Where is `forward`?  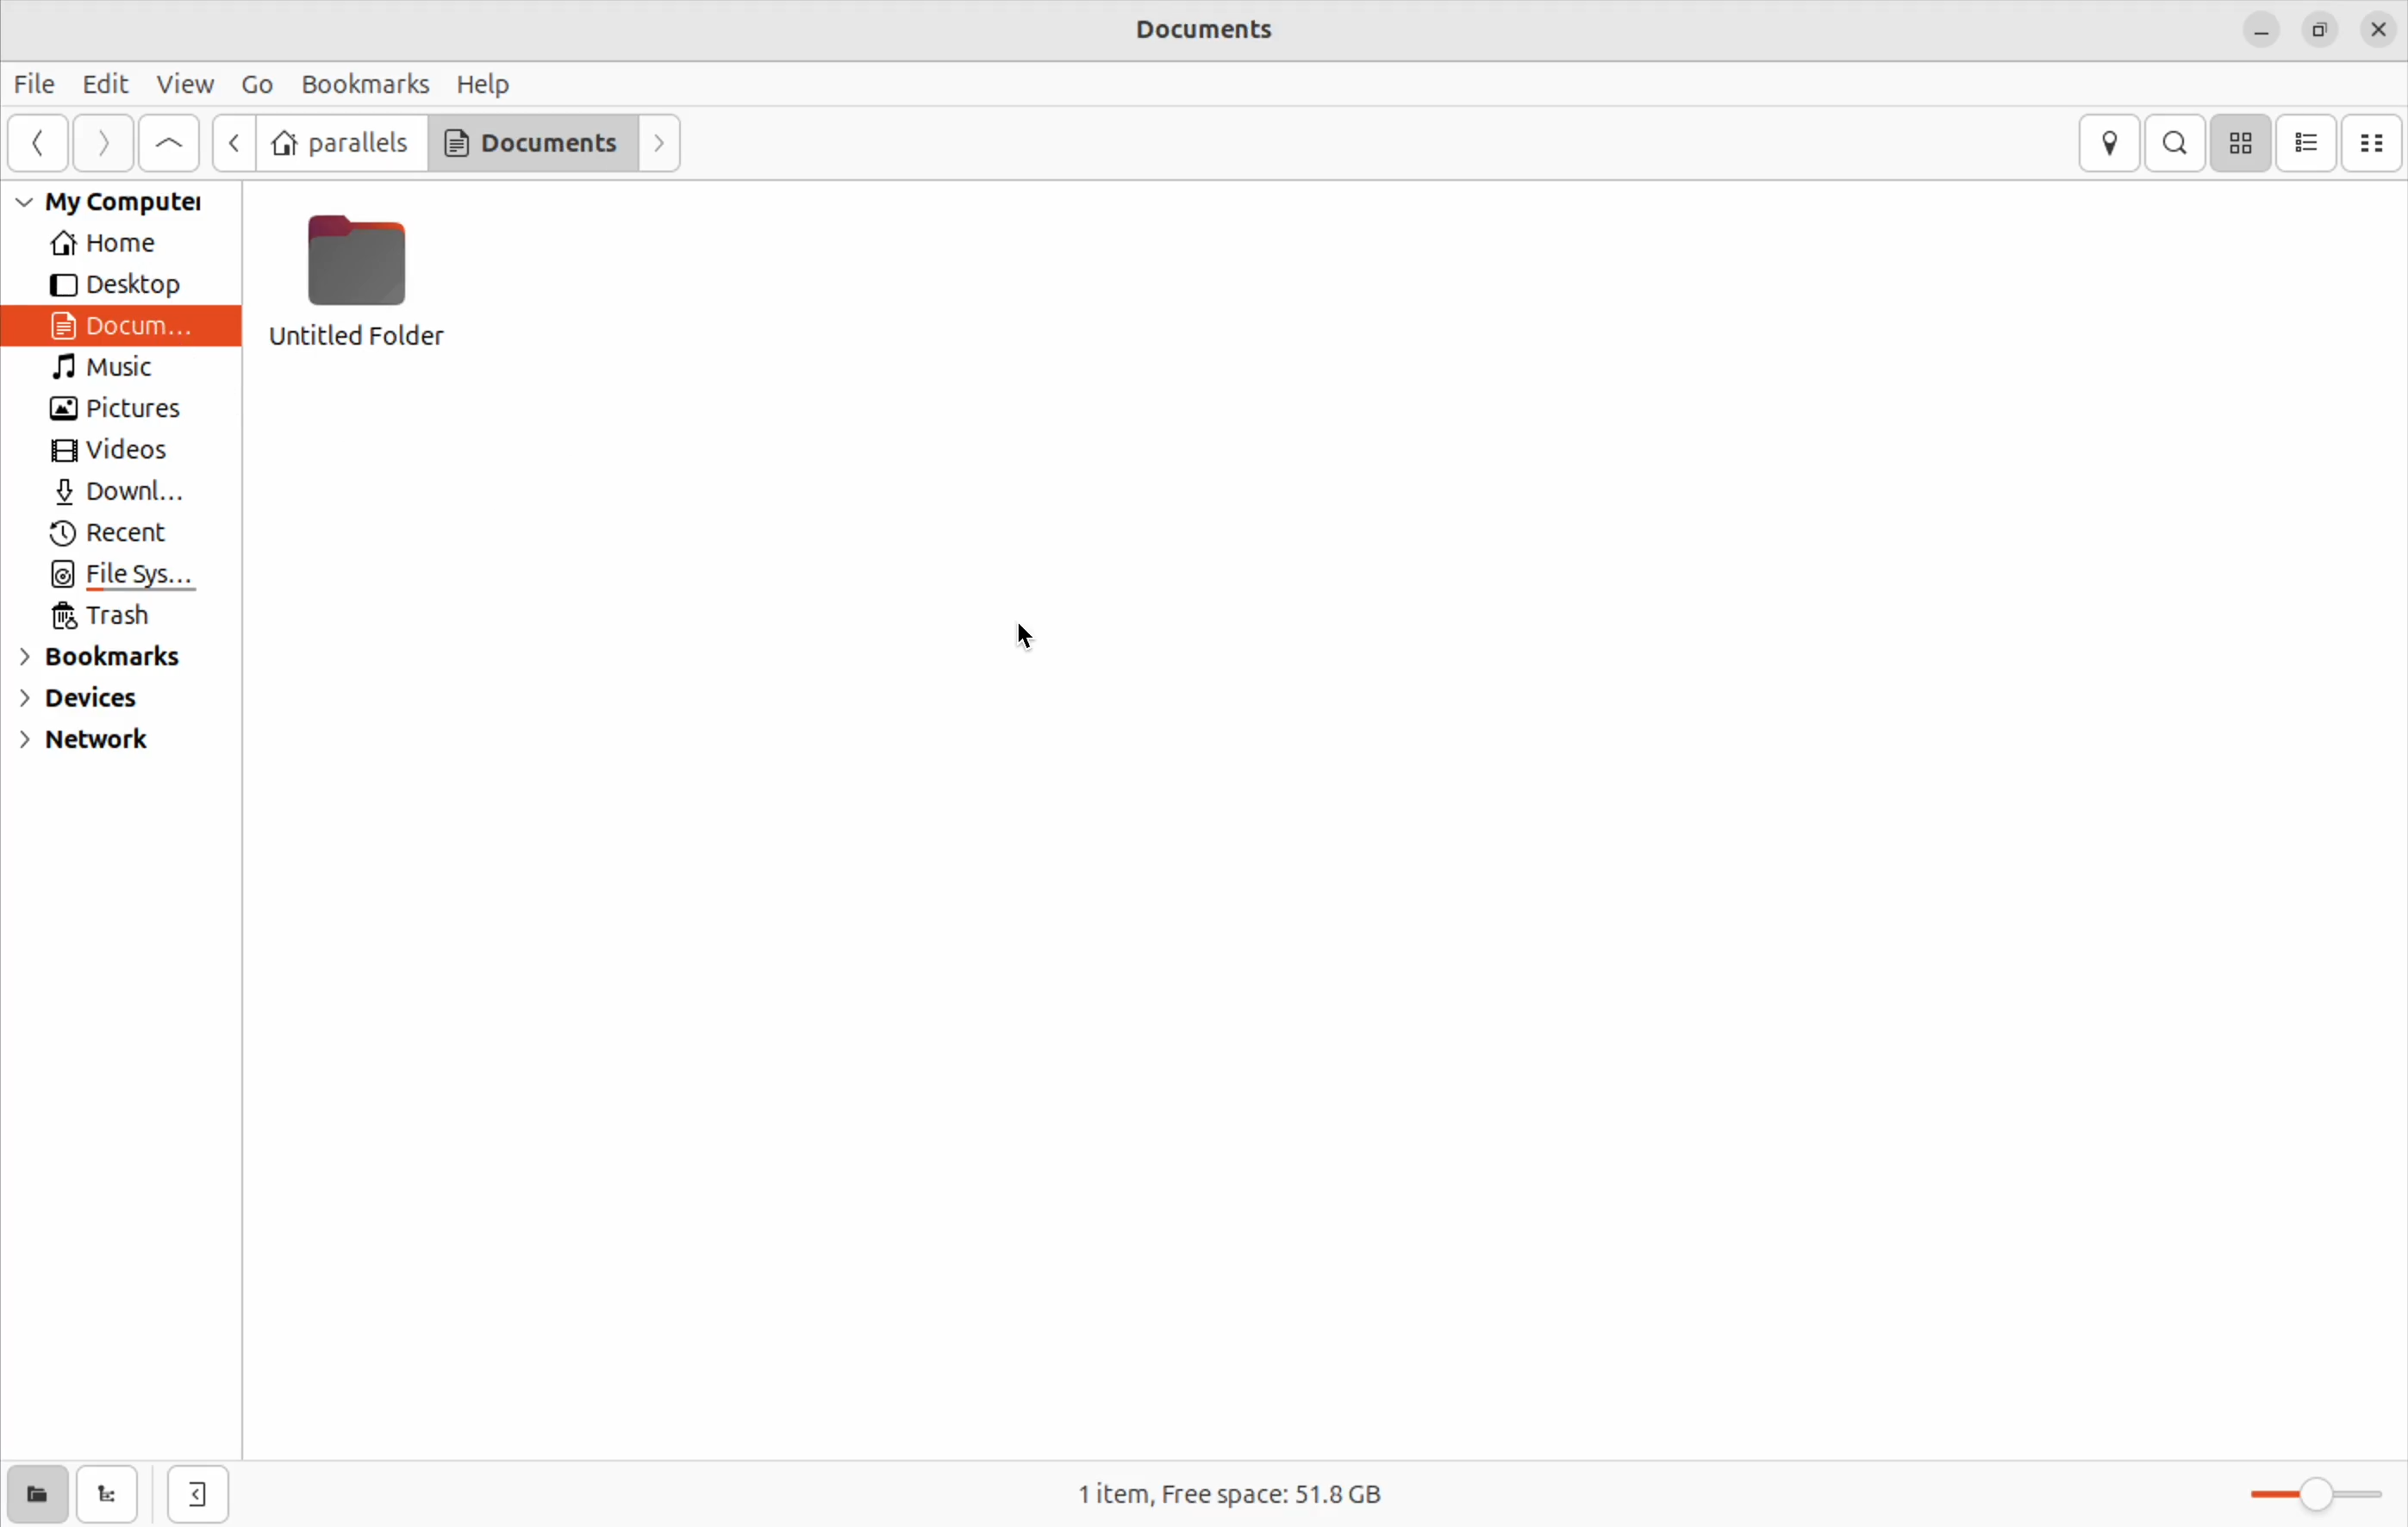
forward is located at coordinates (101, 142).